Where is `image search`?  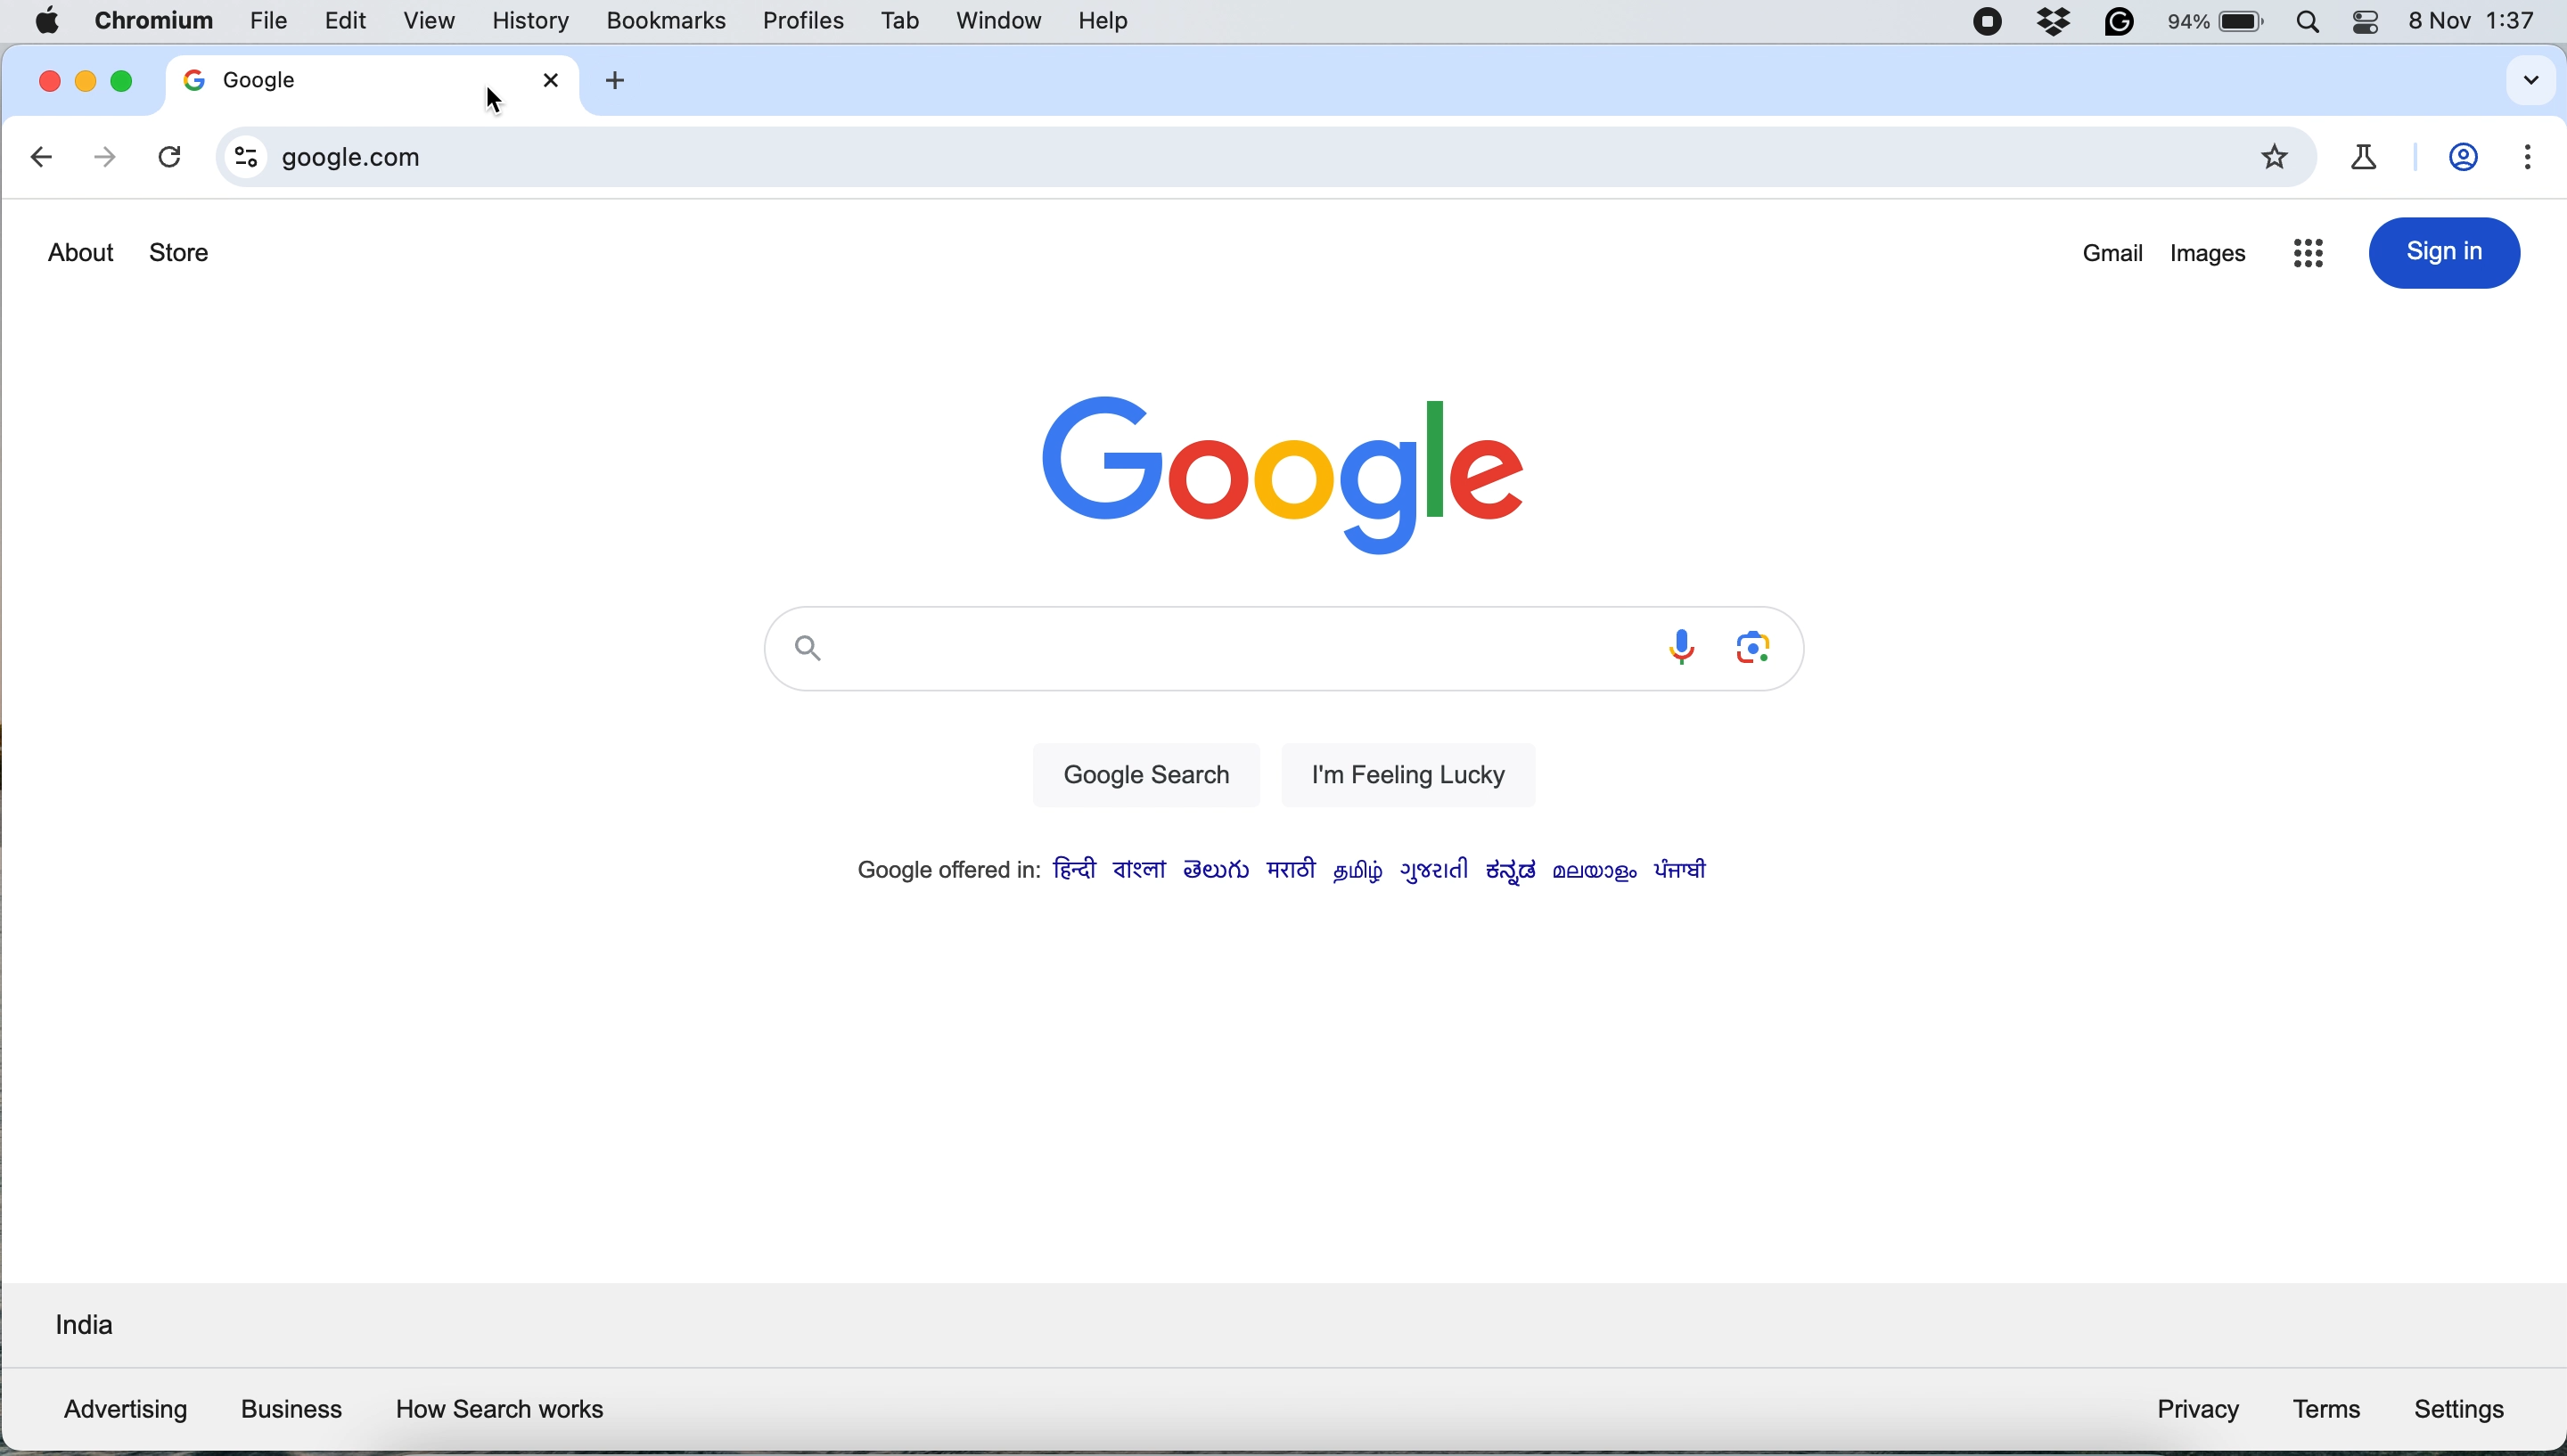 image search is located at coordinates (1759, 649).